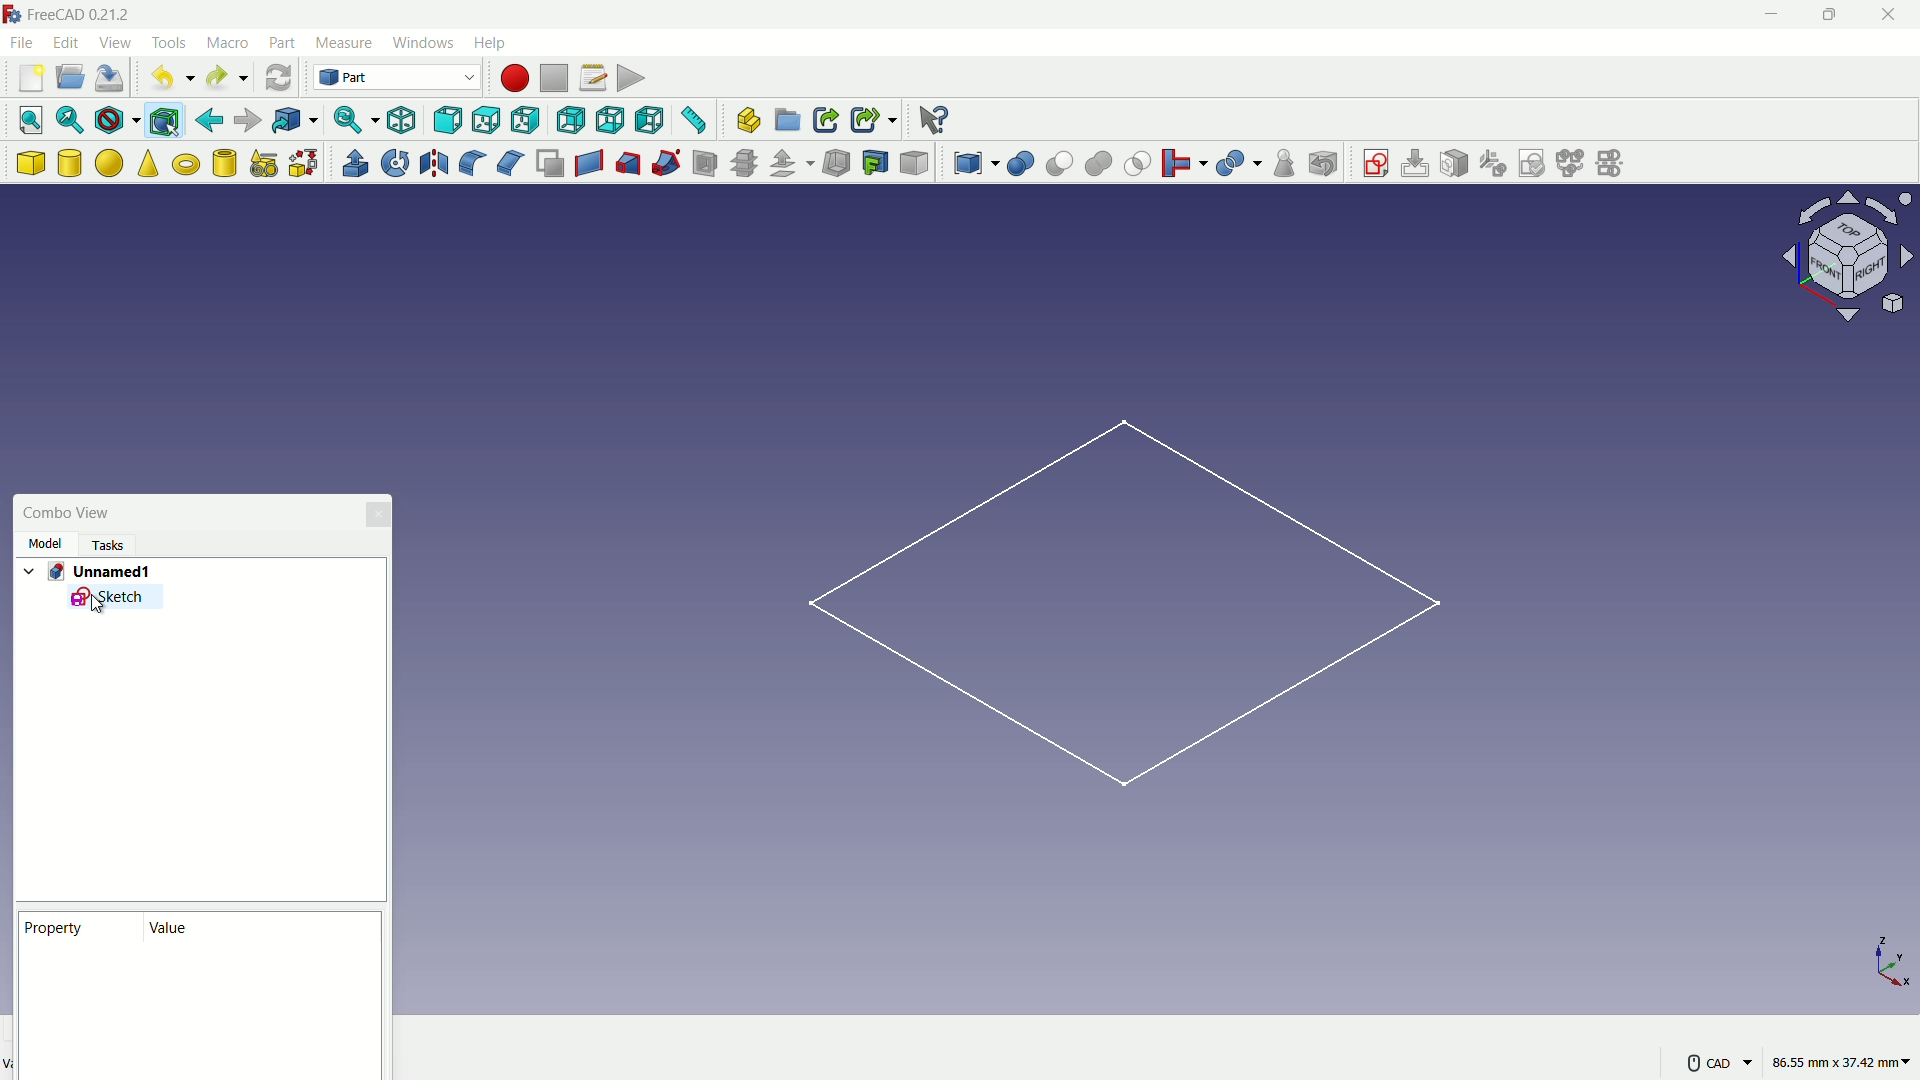  I want to click on 86.55 mm, 37.42 mm, so click(1842, 1058).